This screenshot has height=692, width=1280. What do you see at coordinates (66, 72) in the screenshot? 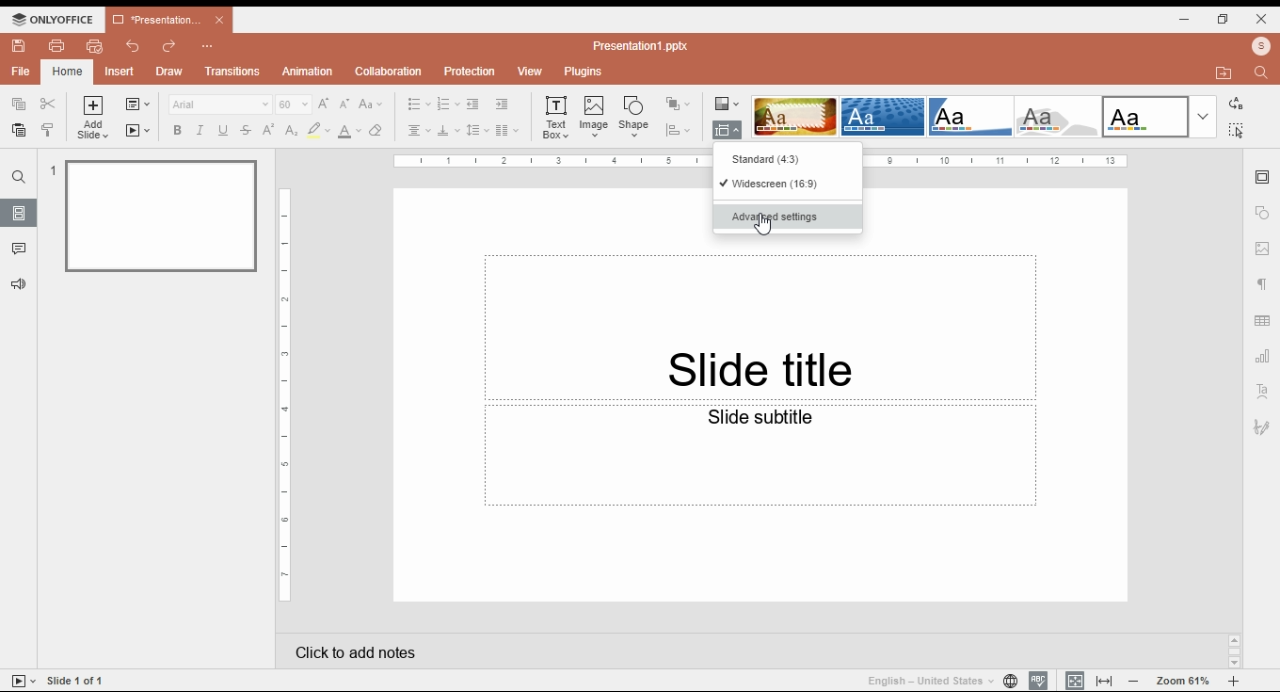
I see `home` at bounding box center [66, 72].